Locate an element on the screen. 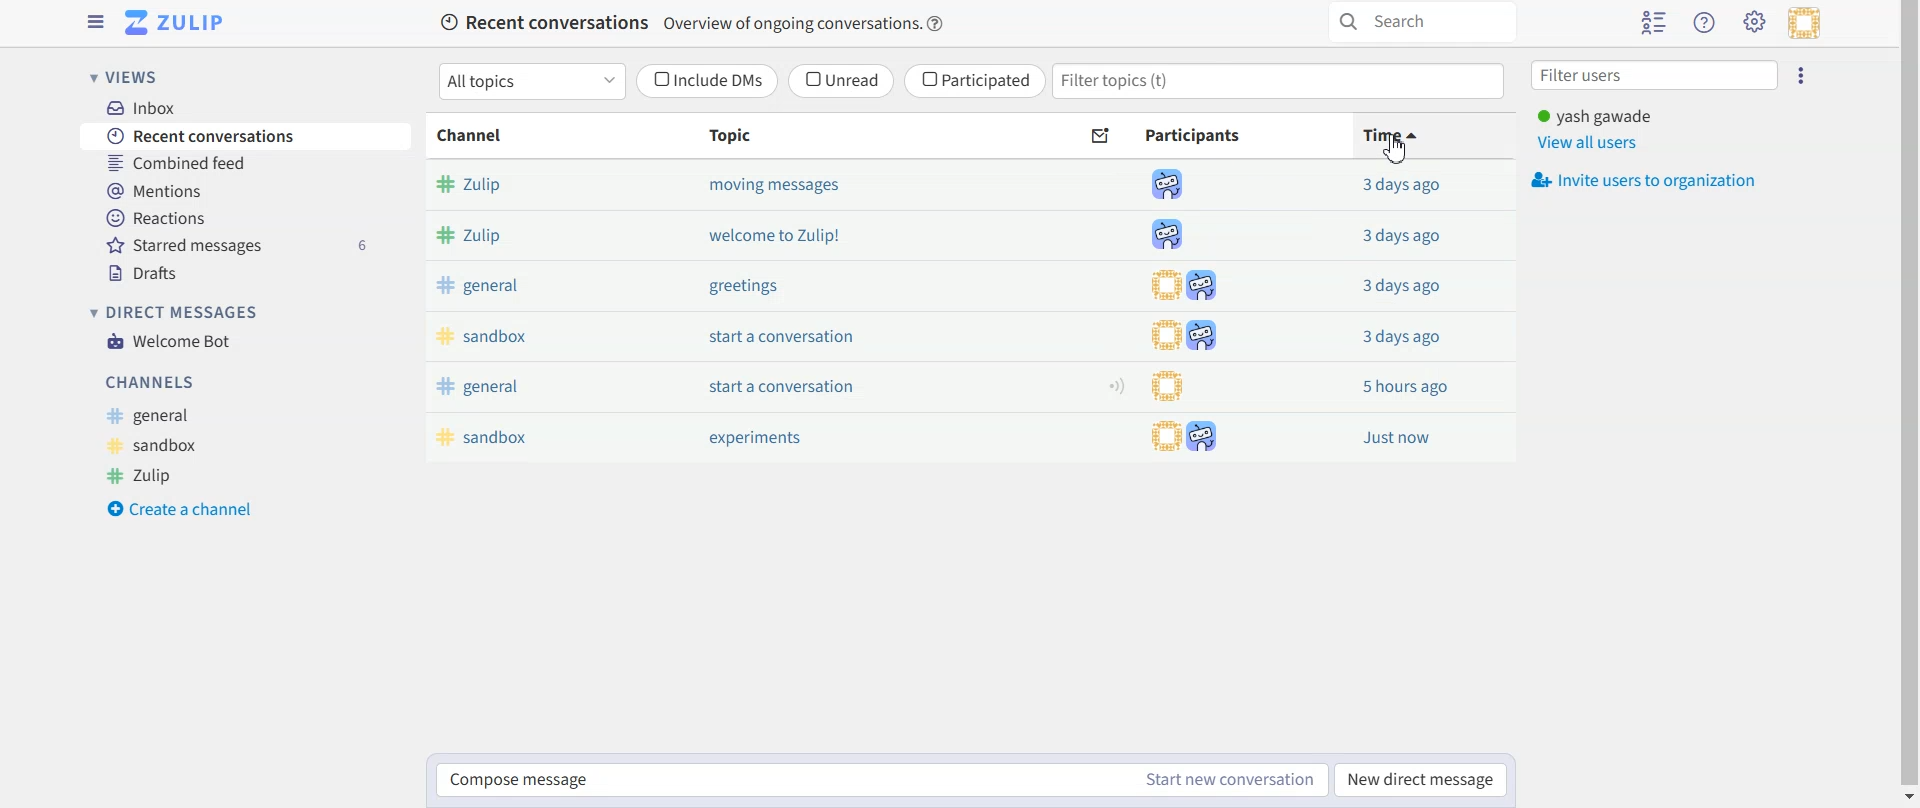 The image size is (1920, 808). Participated is located at coordinates (976, 81).